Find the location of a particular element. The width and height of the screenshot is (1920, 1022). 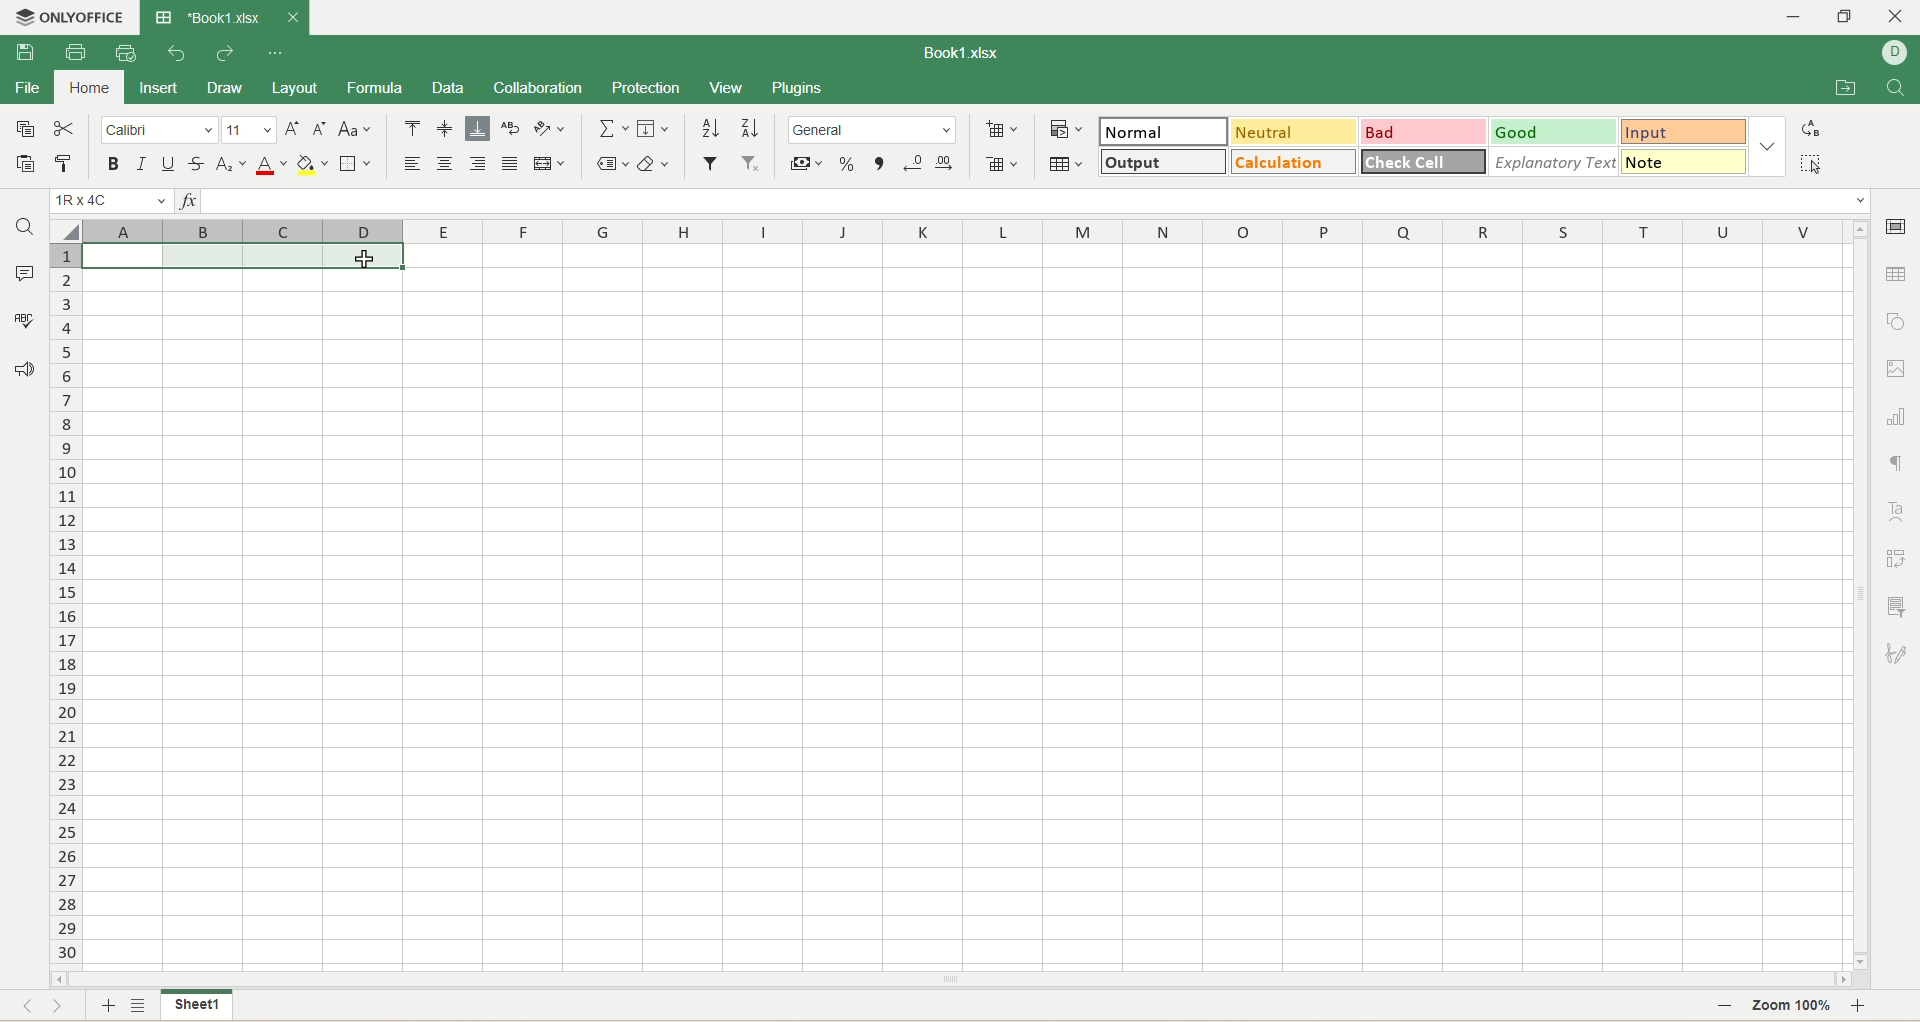

maximize is located at coordinates (1850, 15).